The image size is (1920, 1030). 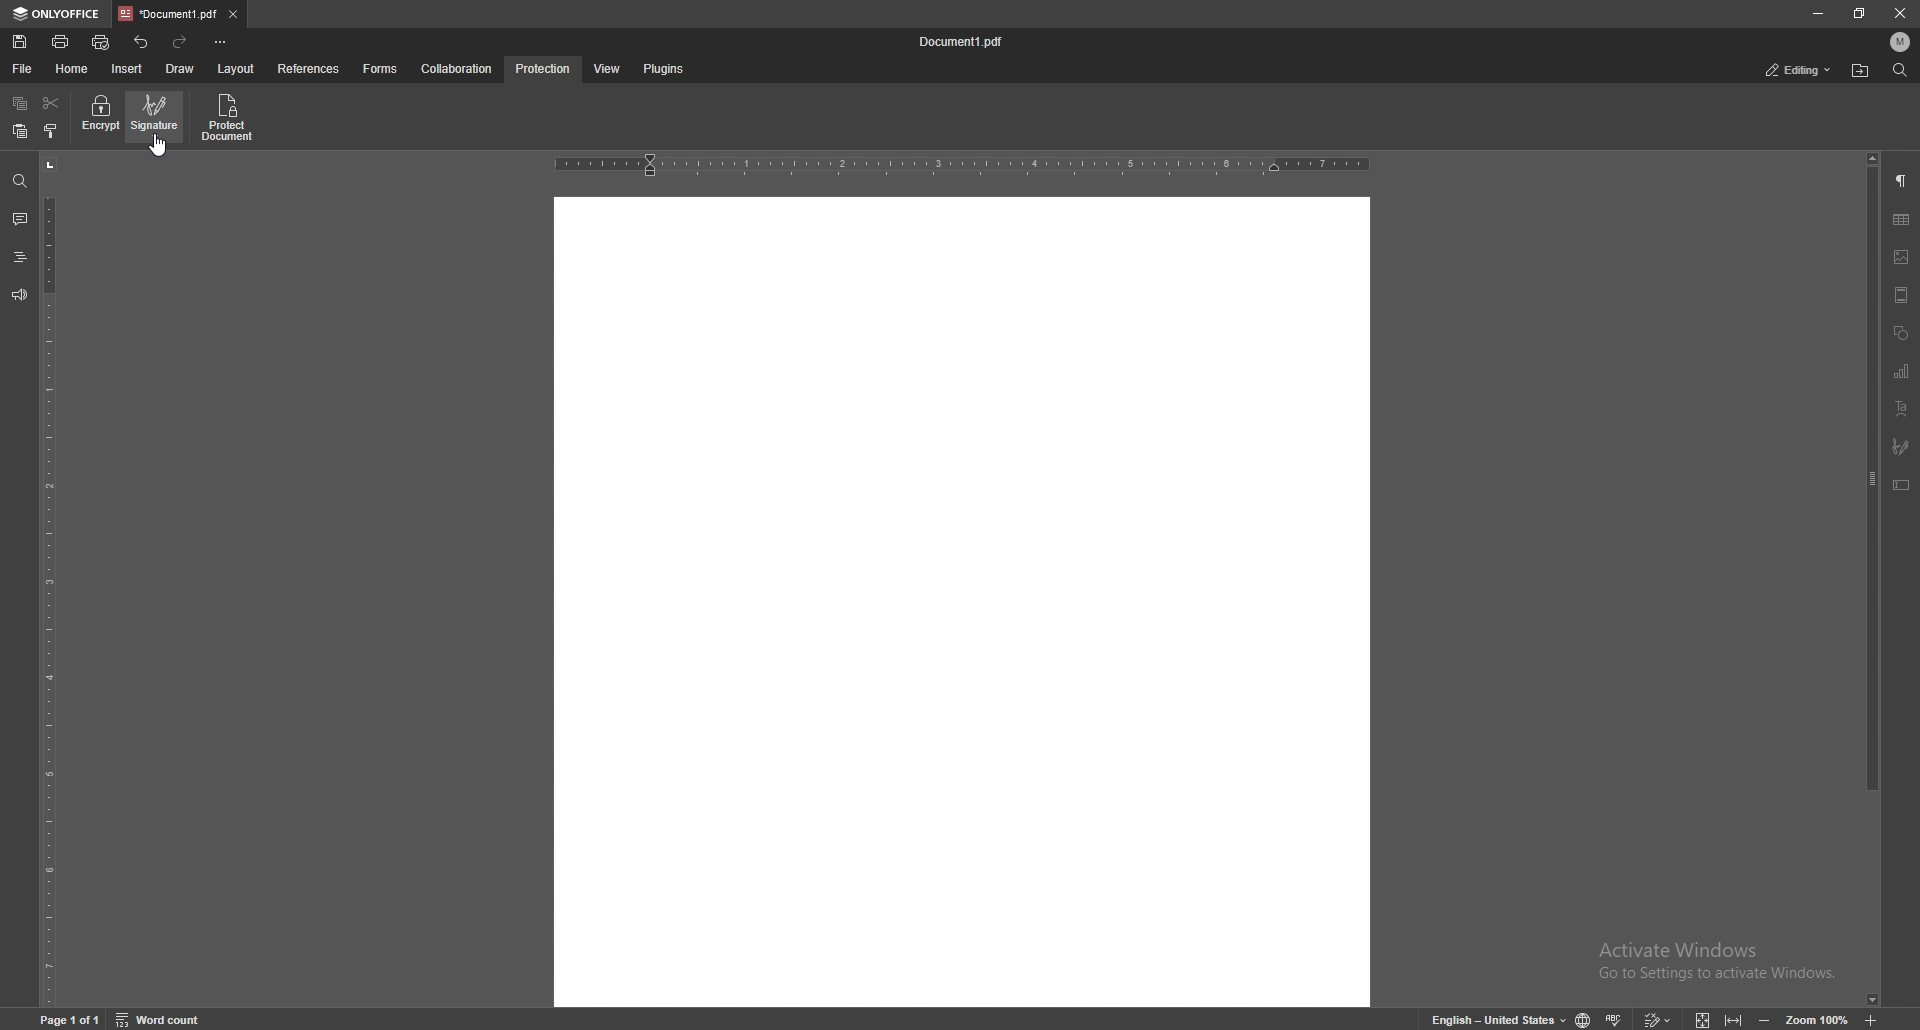 What do you see at coordinates (52, 131) in the screenshot?
I see `copy style` at bounding box center [52, 131].